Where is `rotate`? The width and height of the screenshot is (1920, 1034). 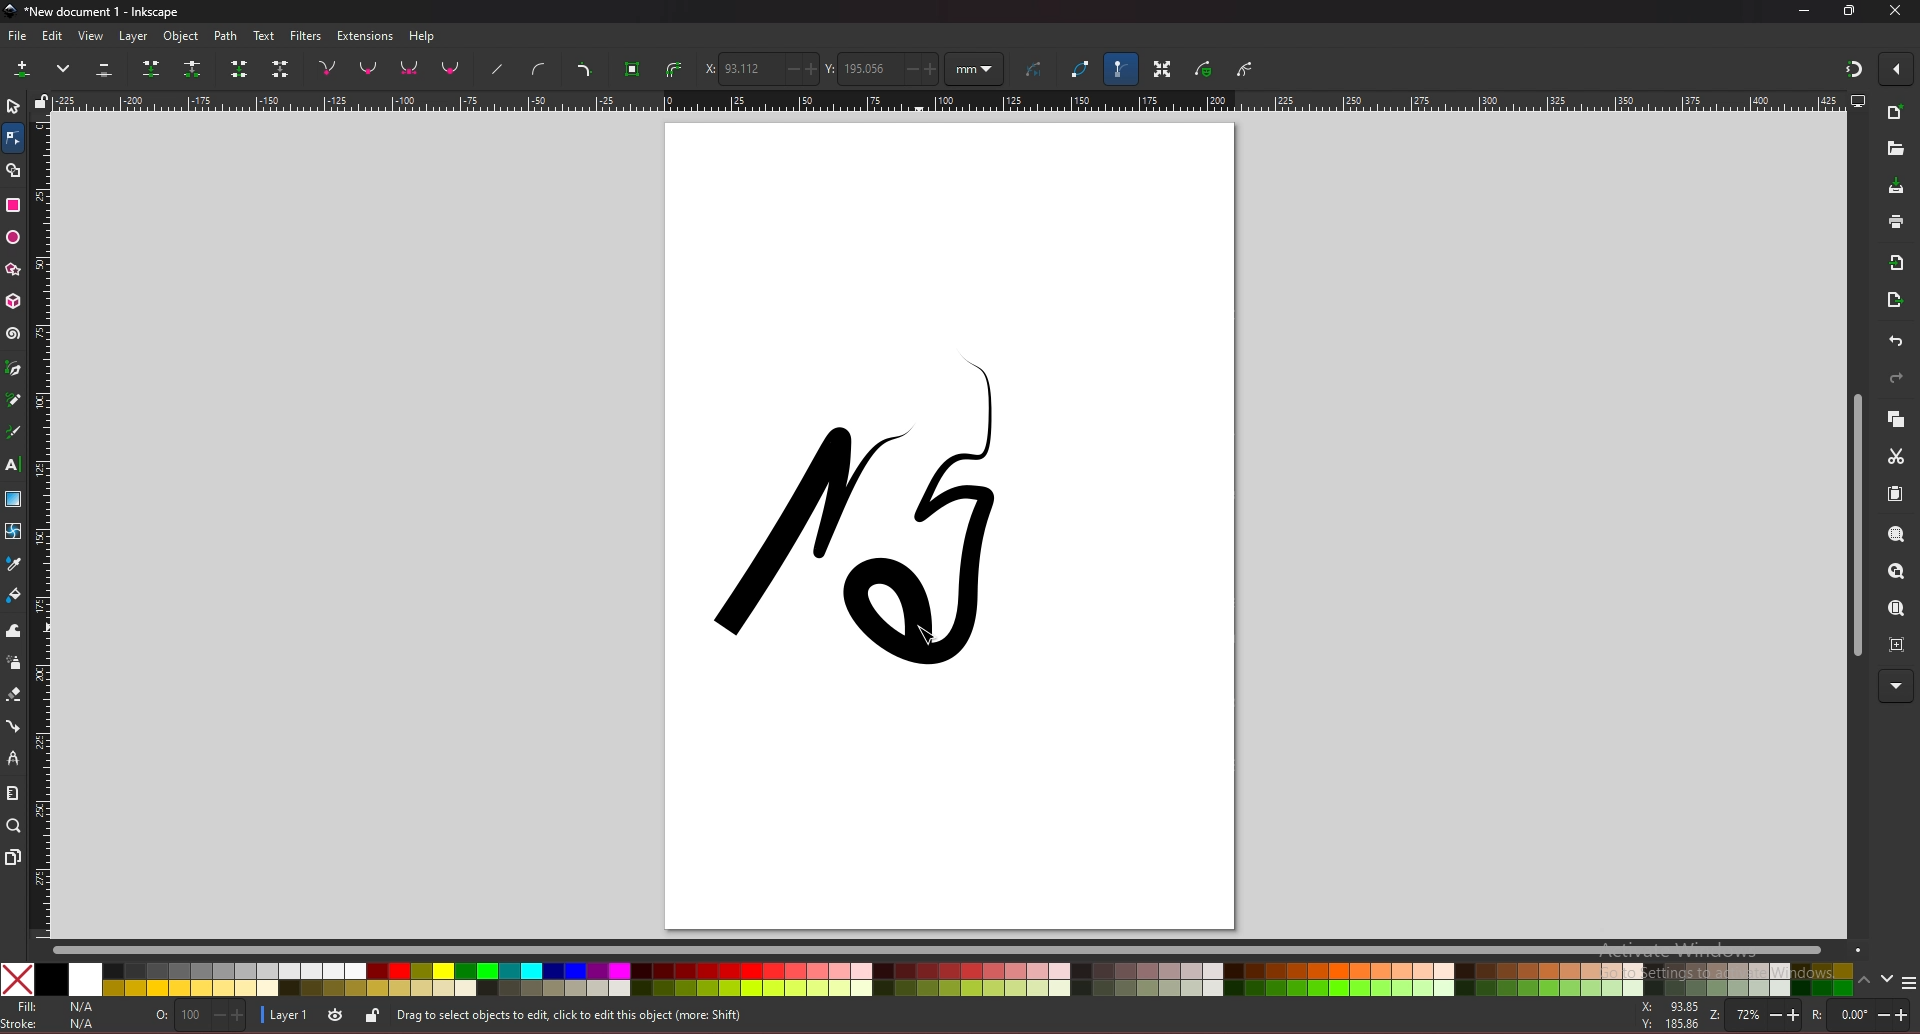 rotate is located at coordinates (1860, 1014).